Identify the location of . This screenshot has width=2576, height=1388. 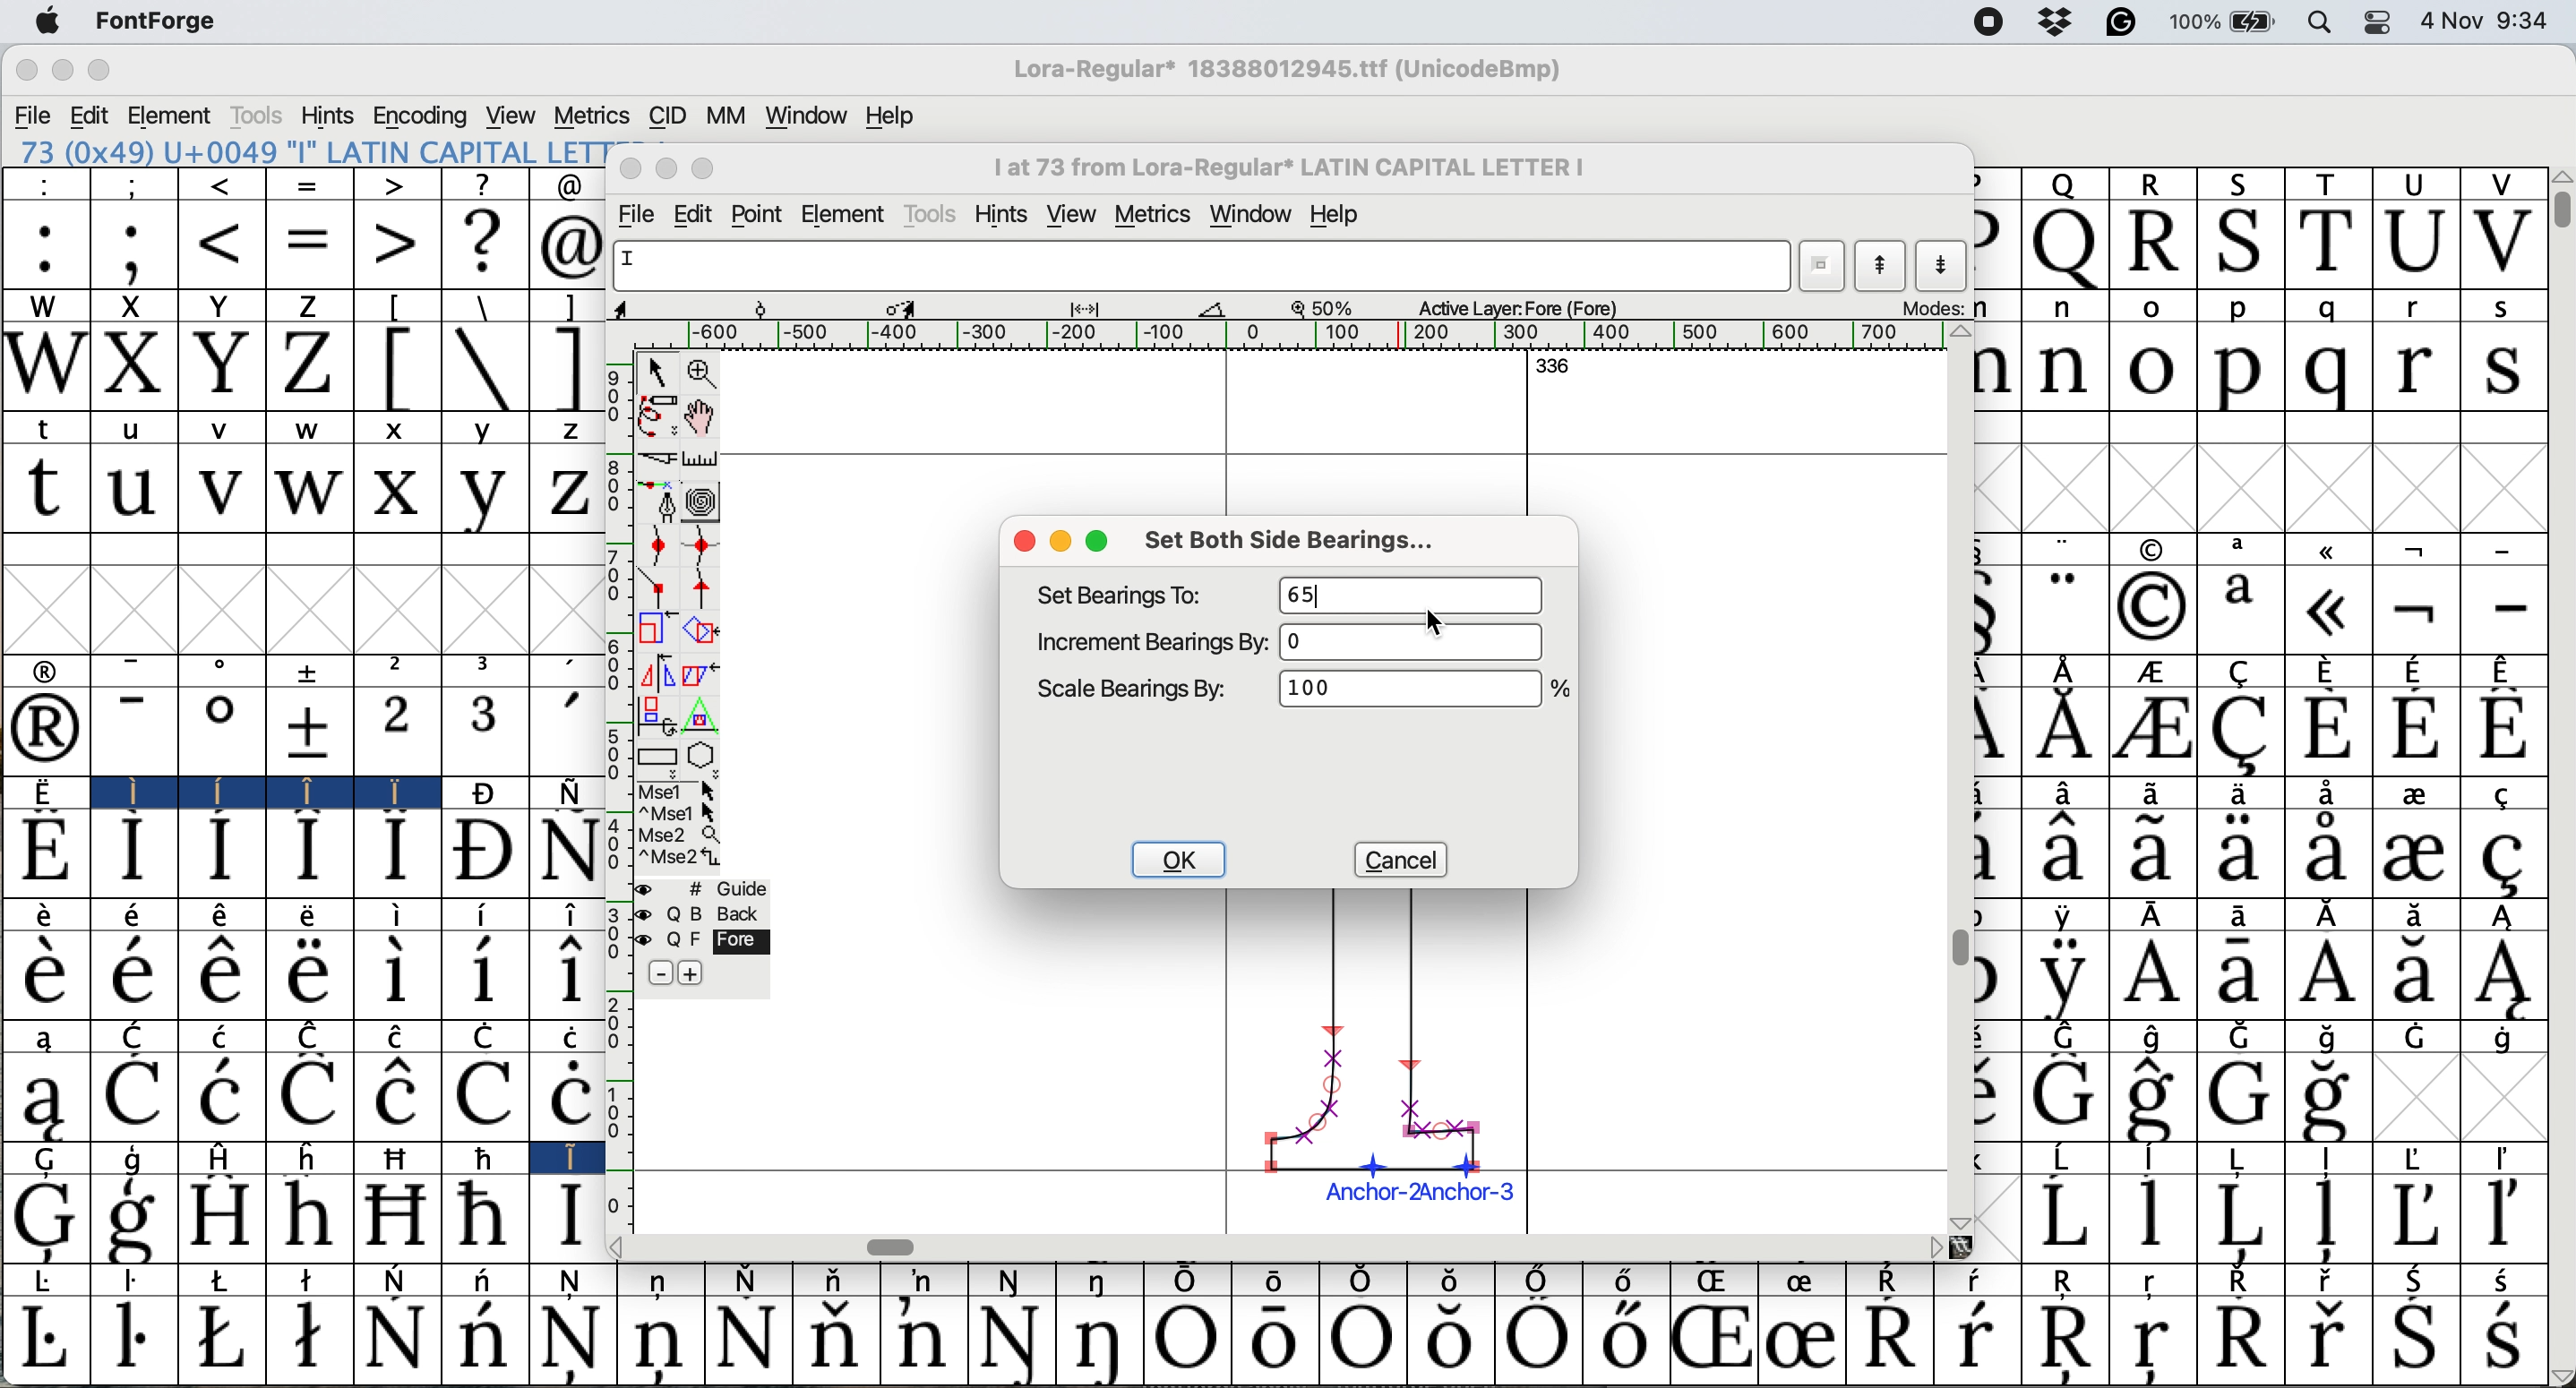
(902, 307).